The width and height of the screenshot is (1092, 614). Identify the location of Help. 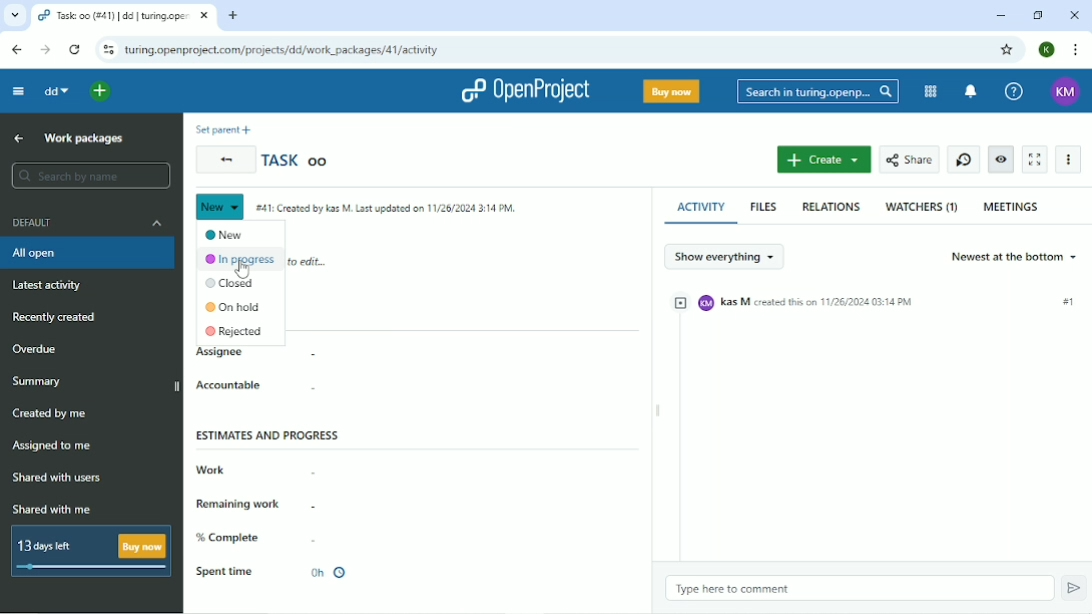
(1013, 90).